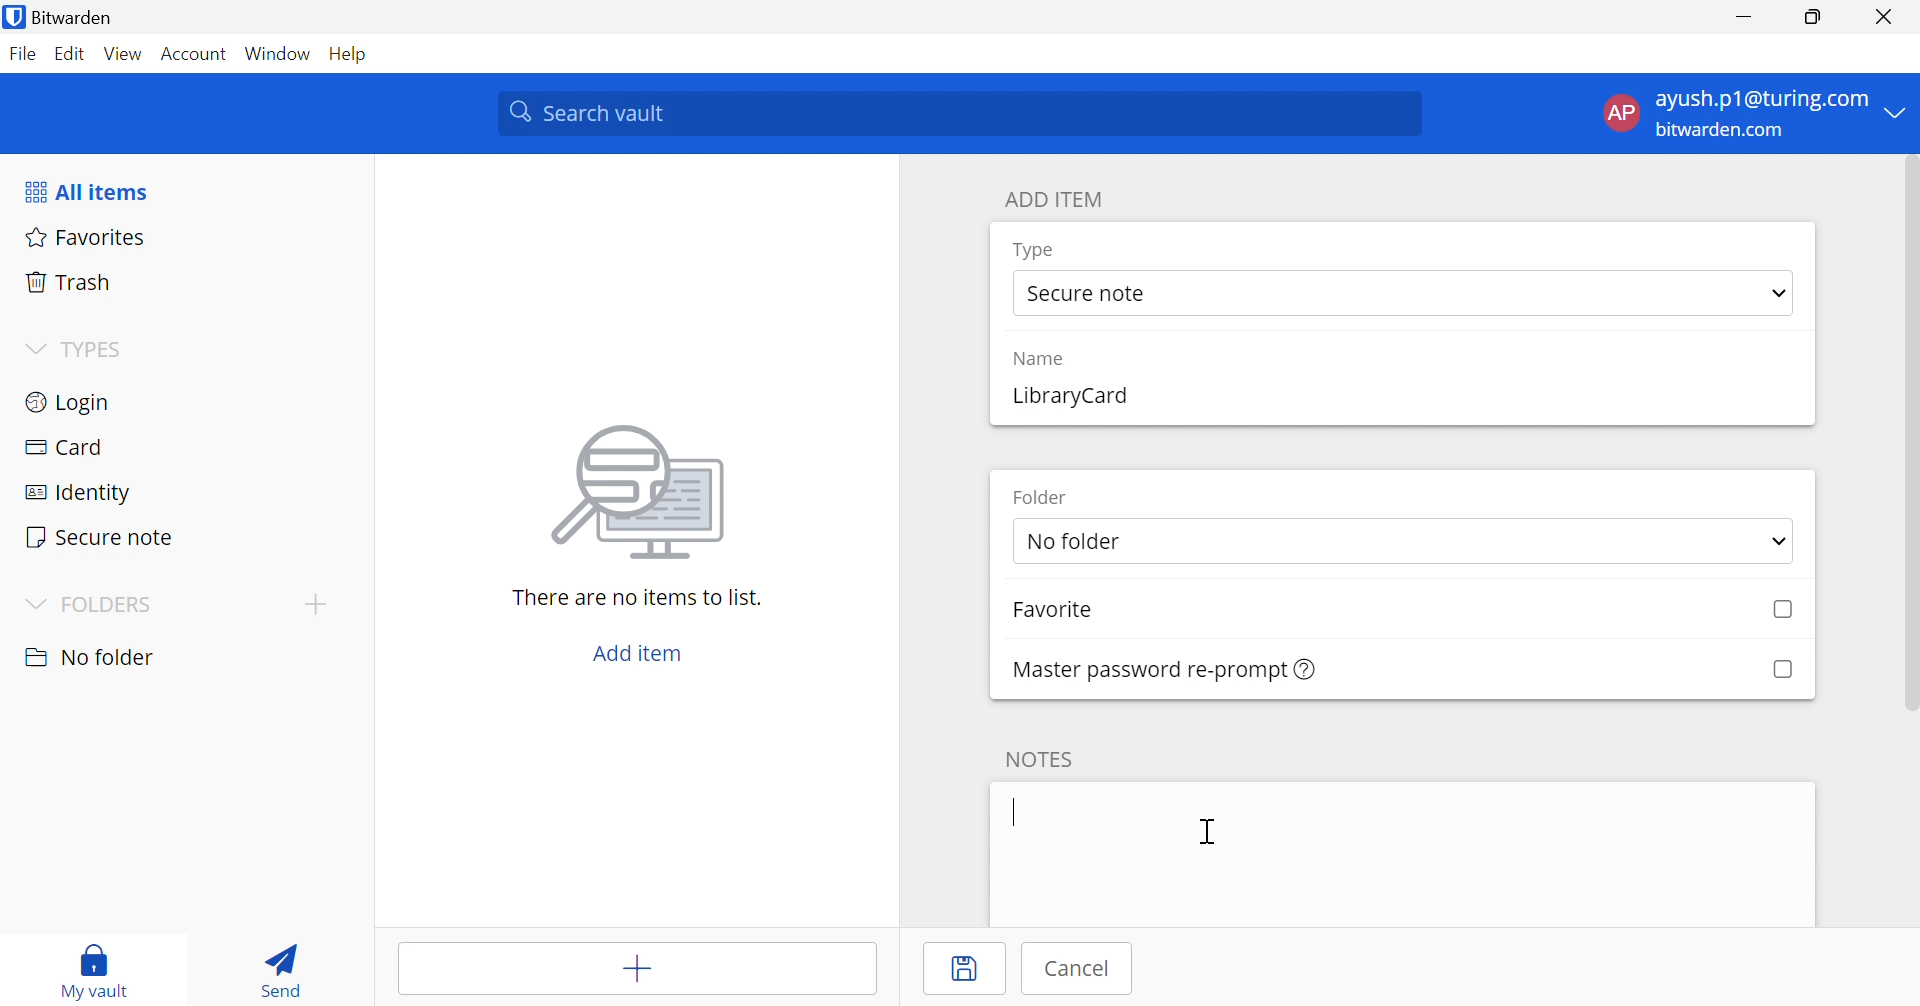 This screenshot has height=1006, width=1920. Describe the element at coordinates (73, 54) in the screenshot. I see `Edit` at that location.